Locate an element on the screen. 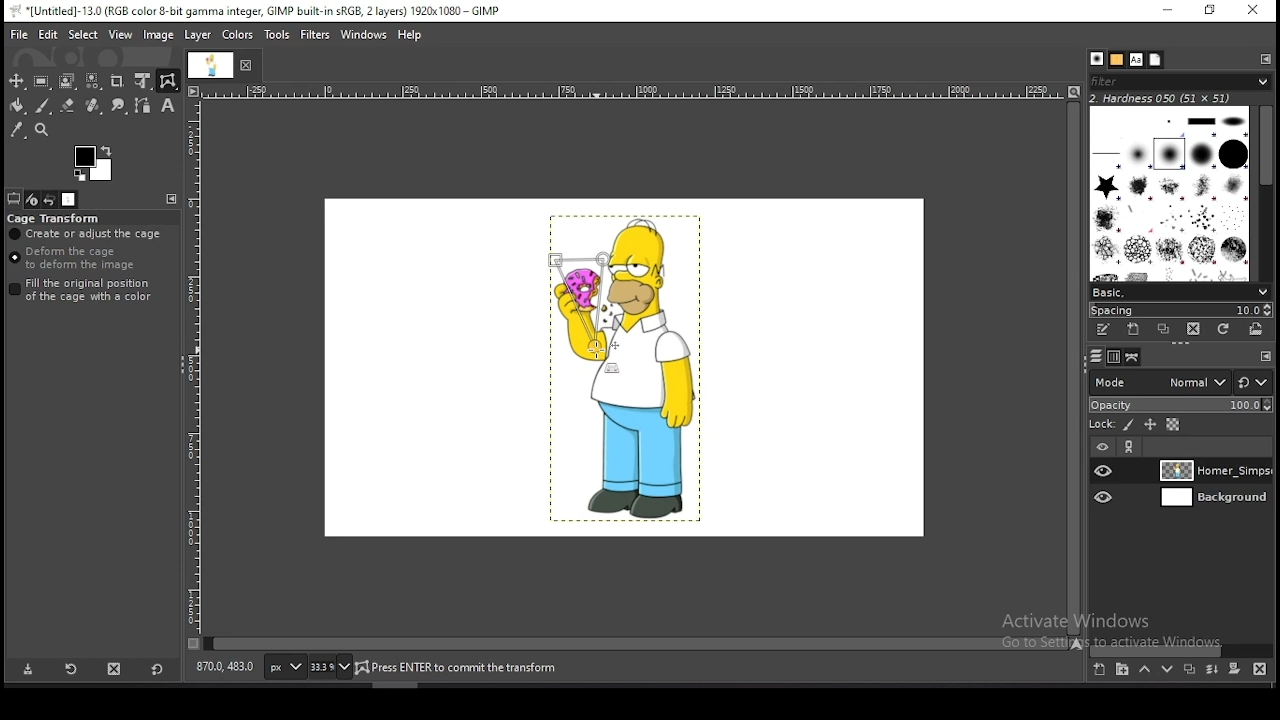 The width and height of the screenshot is (1280, 720). undo history is located at coordinates (50, 199).